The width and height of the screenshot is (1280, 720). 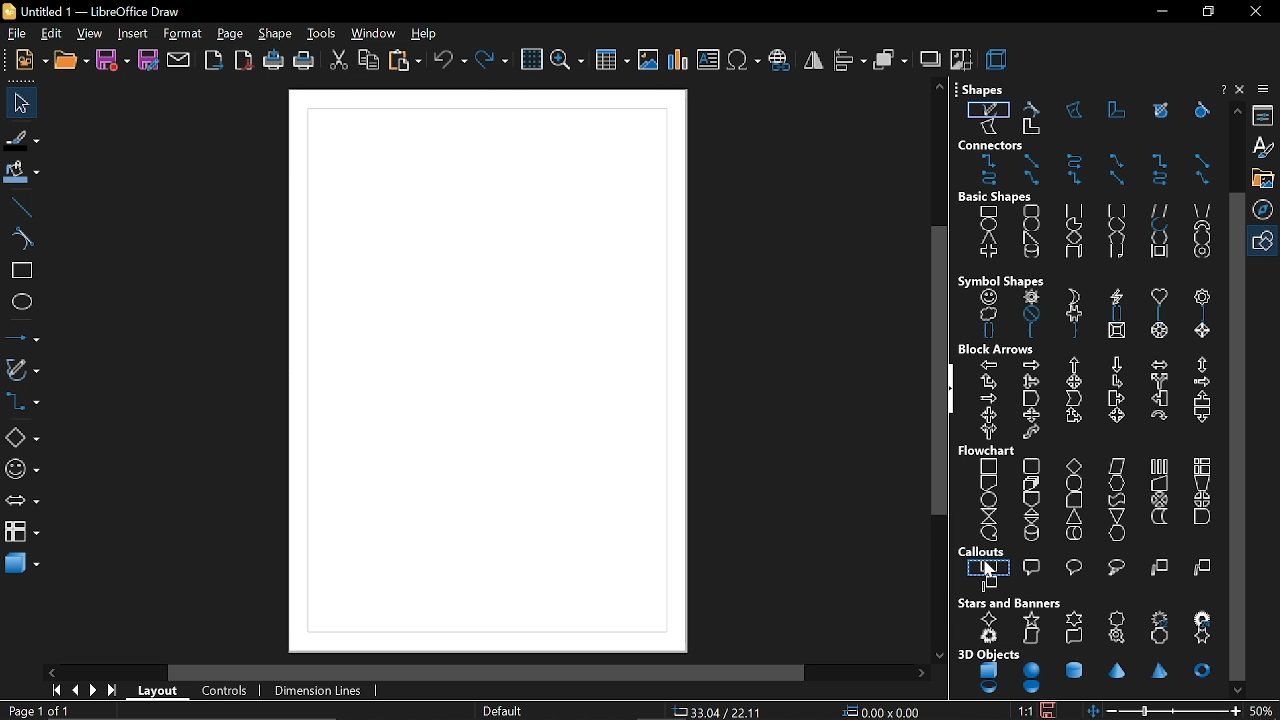 What do you see at coordinates (990, 619) in the screenshot?
I see `4 point star` at bounding box center [990, 619].